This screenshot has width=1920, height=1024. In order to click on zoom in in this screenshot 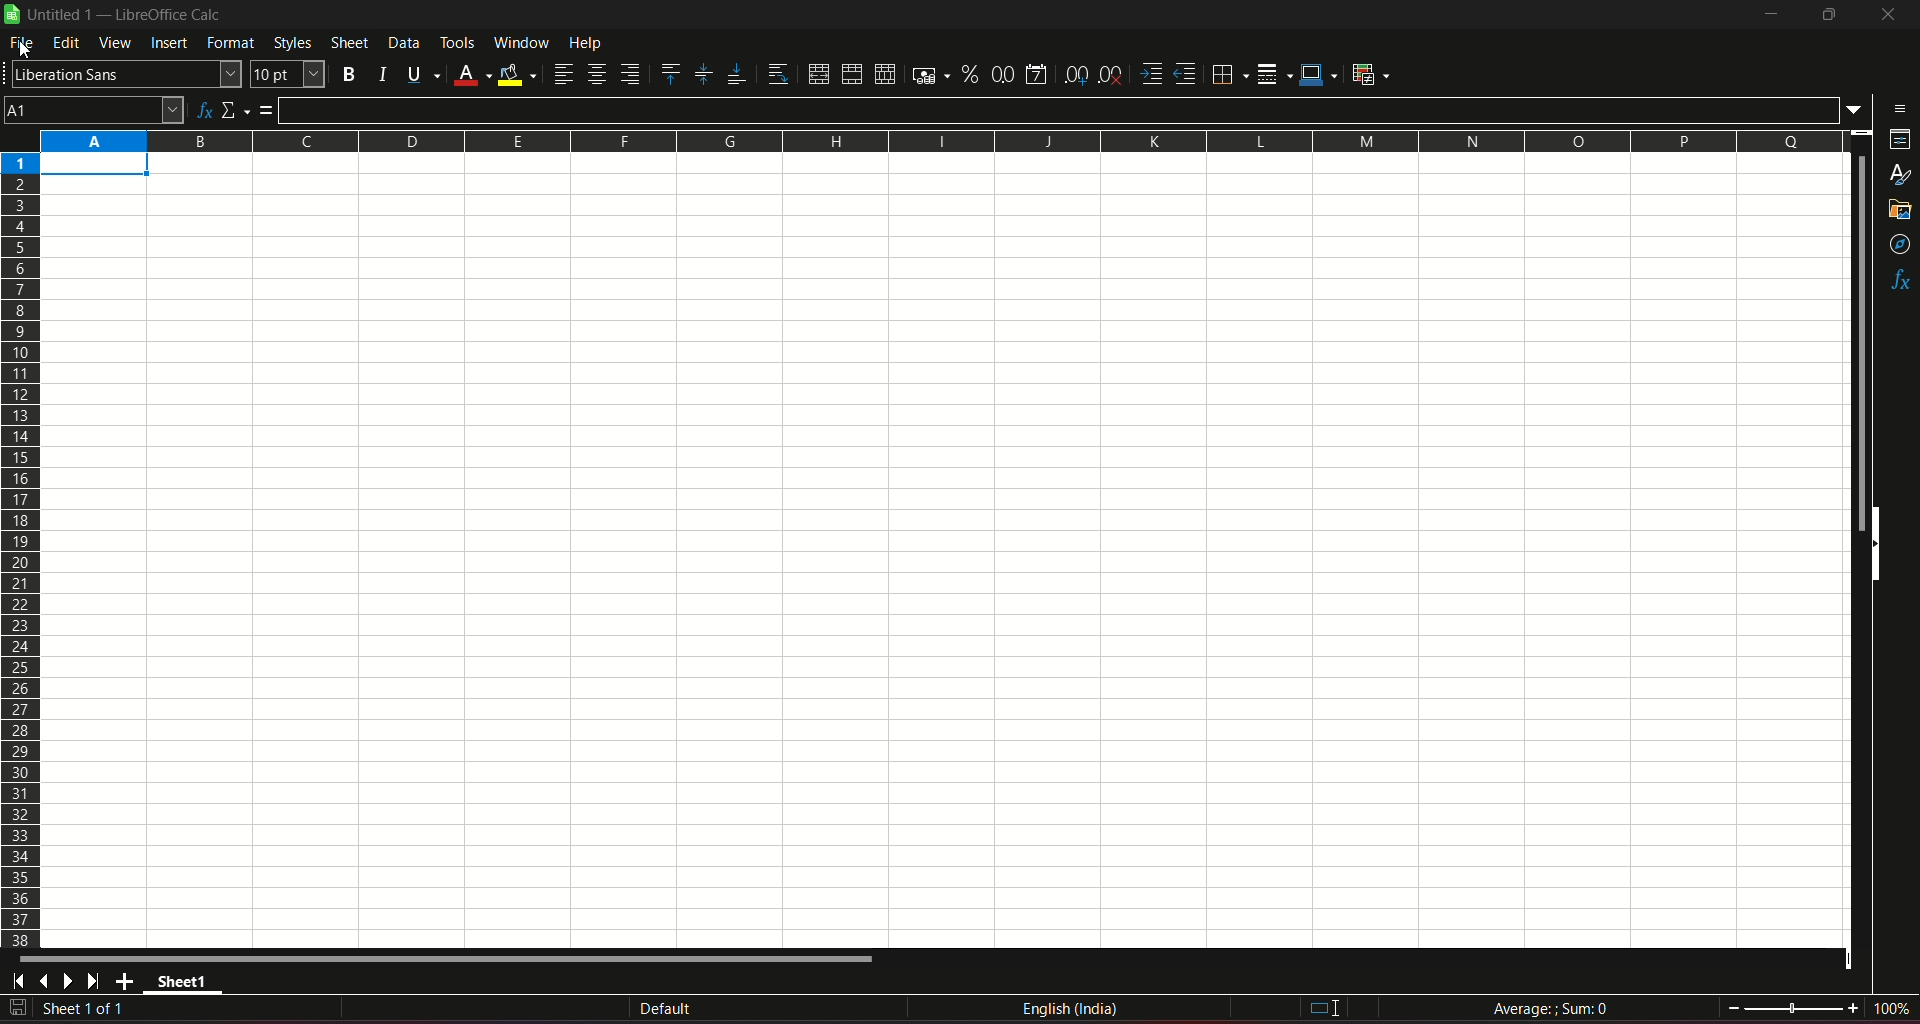, I will do `click(1852, 1007)`.